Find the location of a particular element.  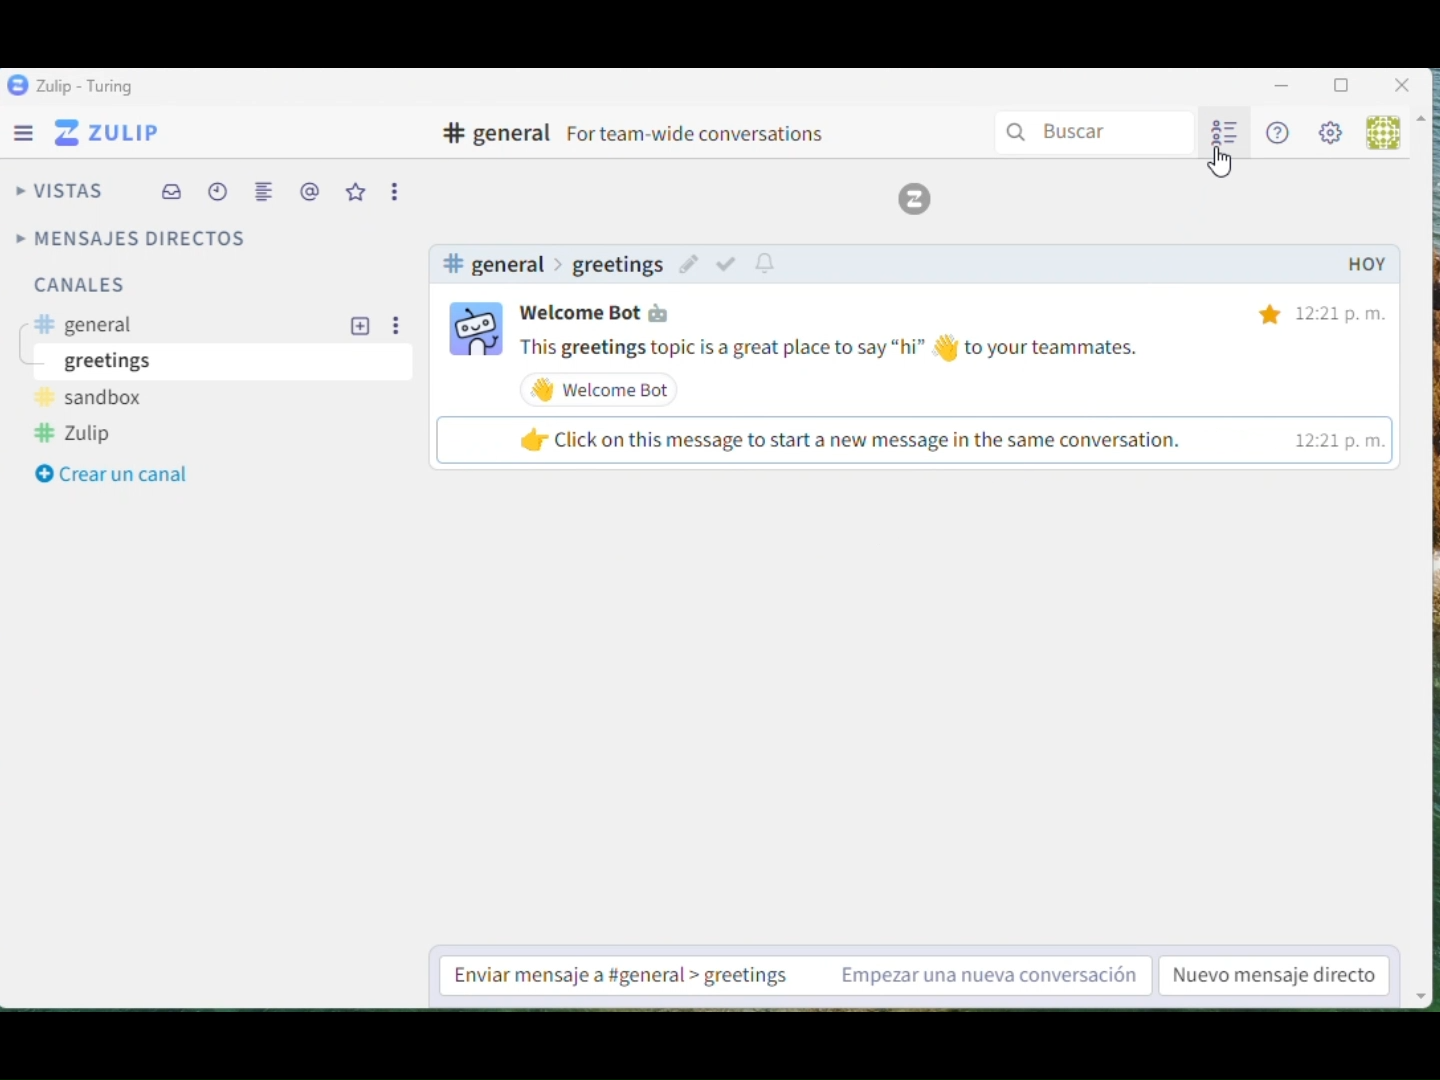

Down is located at coordinates (1423, 984).